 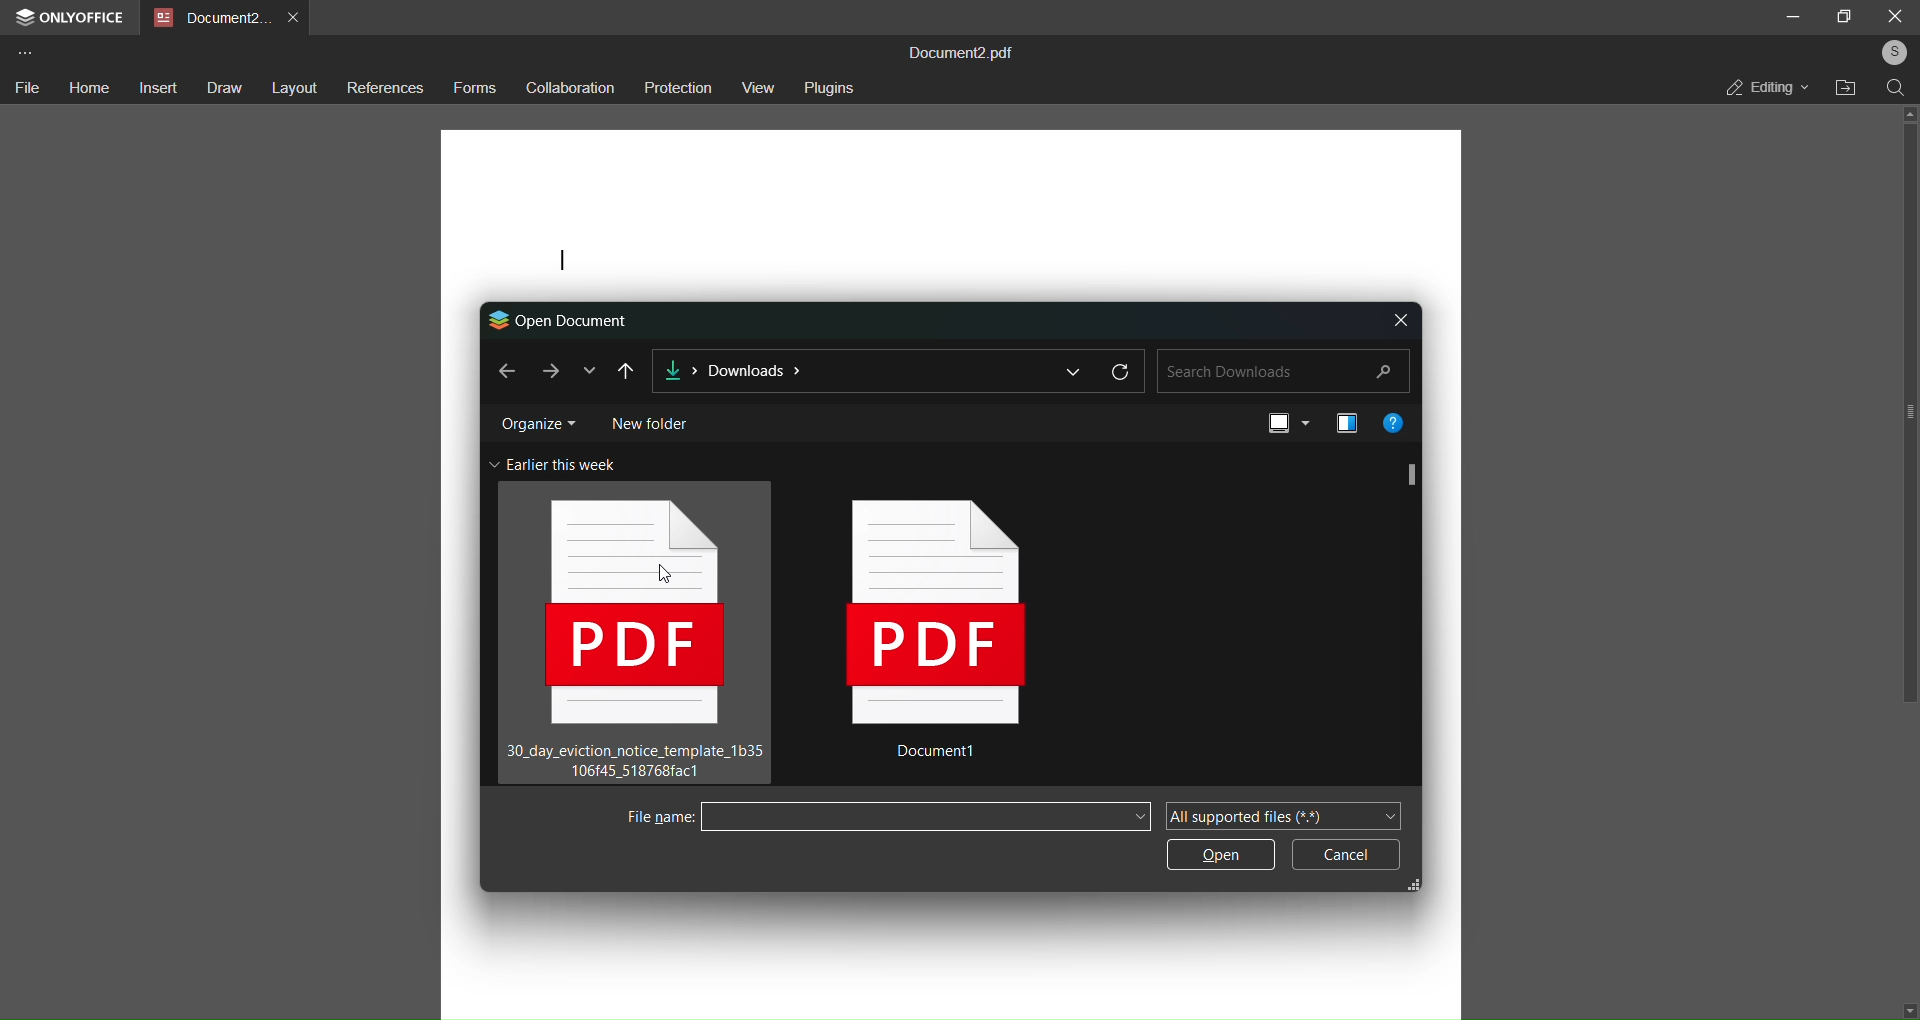 What do you see at coordinates (1401, 318) in the screenshot?
I see `close dialog` at bounding box center [1401, 318].